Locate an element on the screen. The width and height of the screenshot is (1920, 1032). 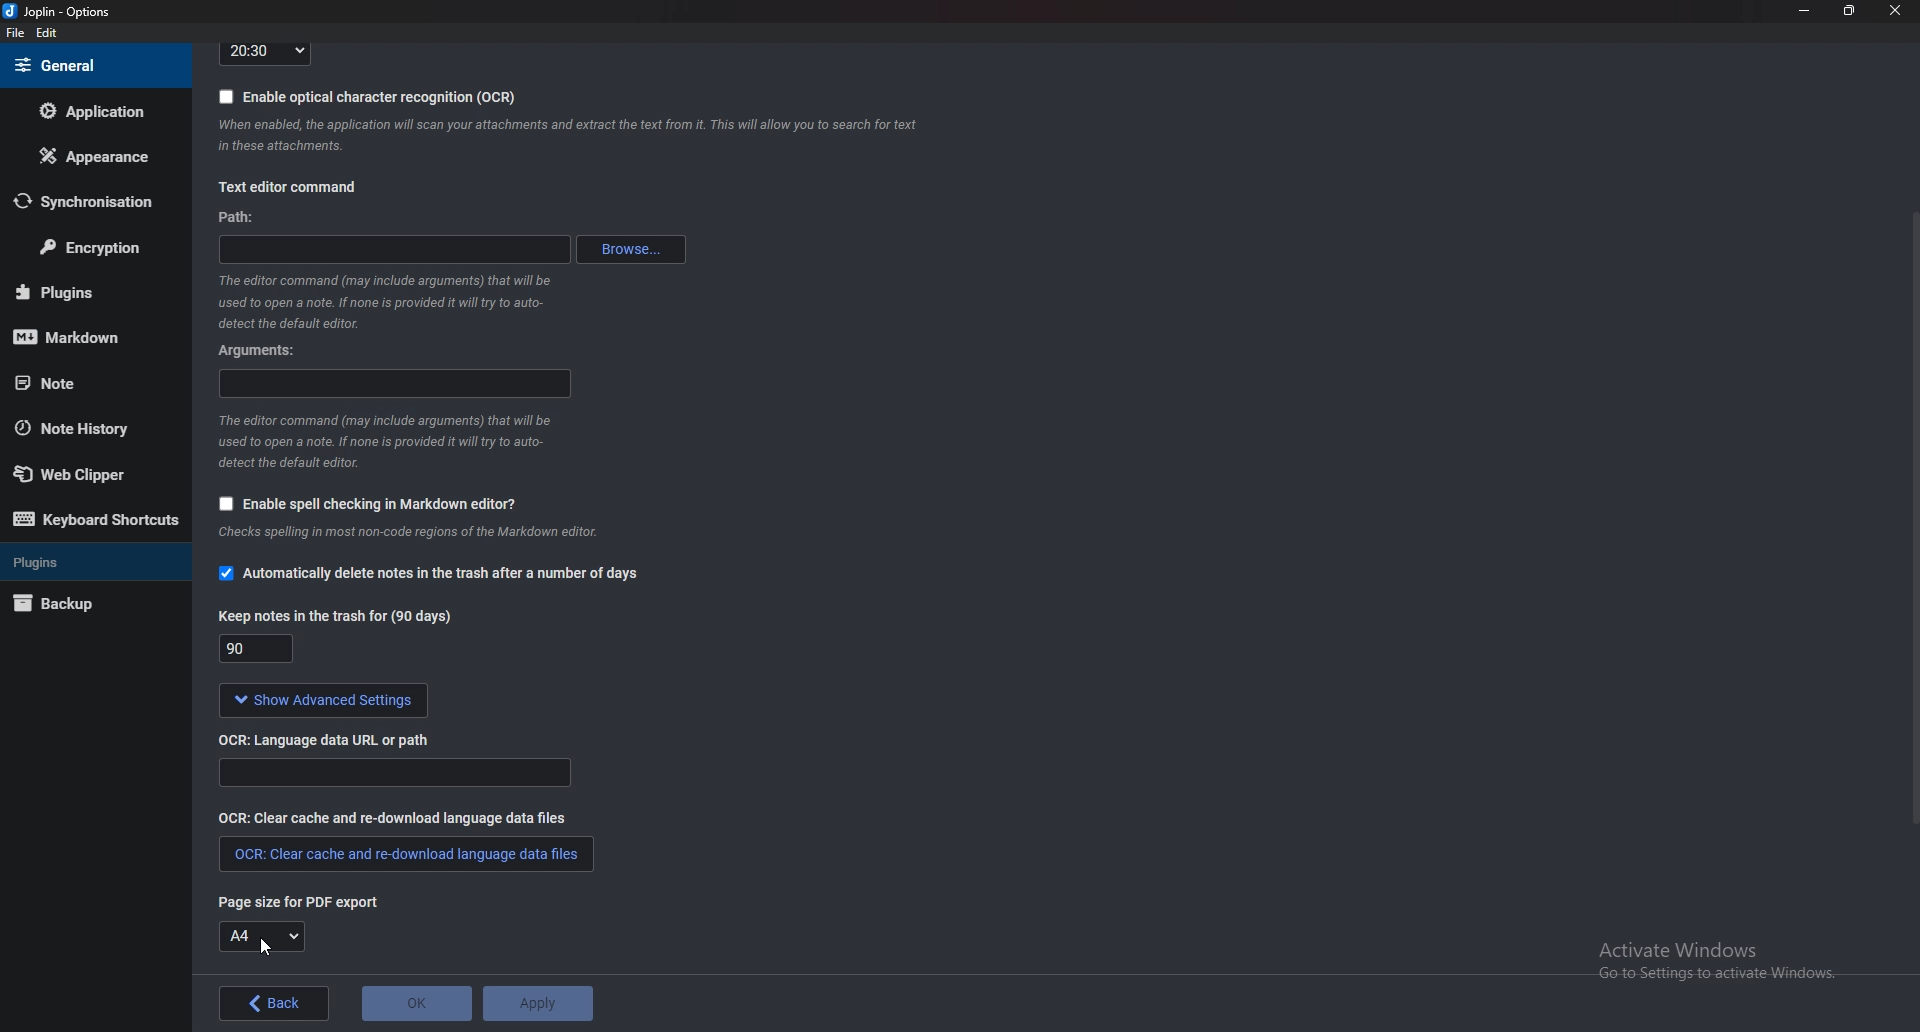
Page size for P D F export is located at coordinates (289, 901).